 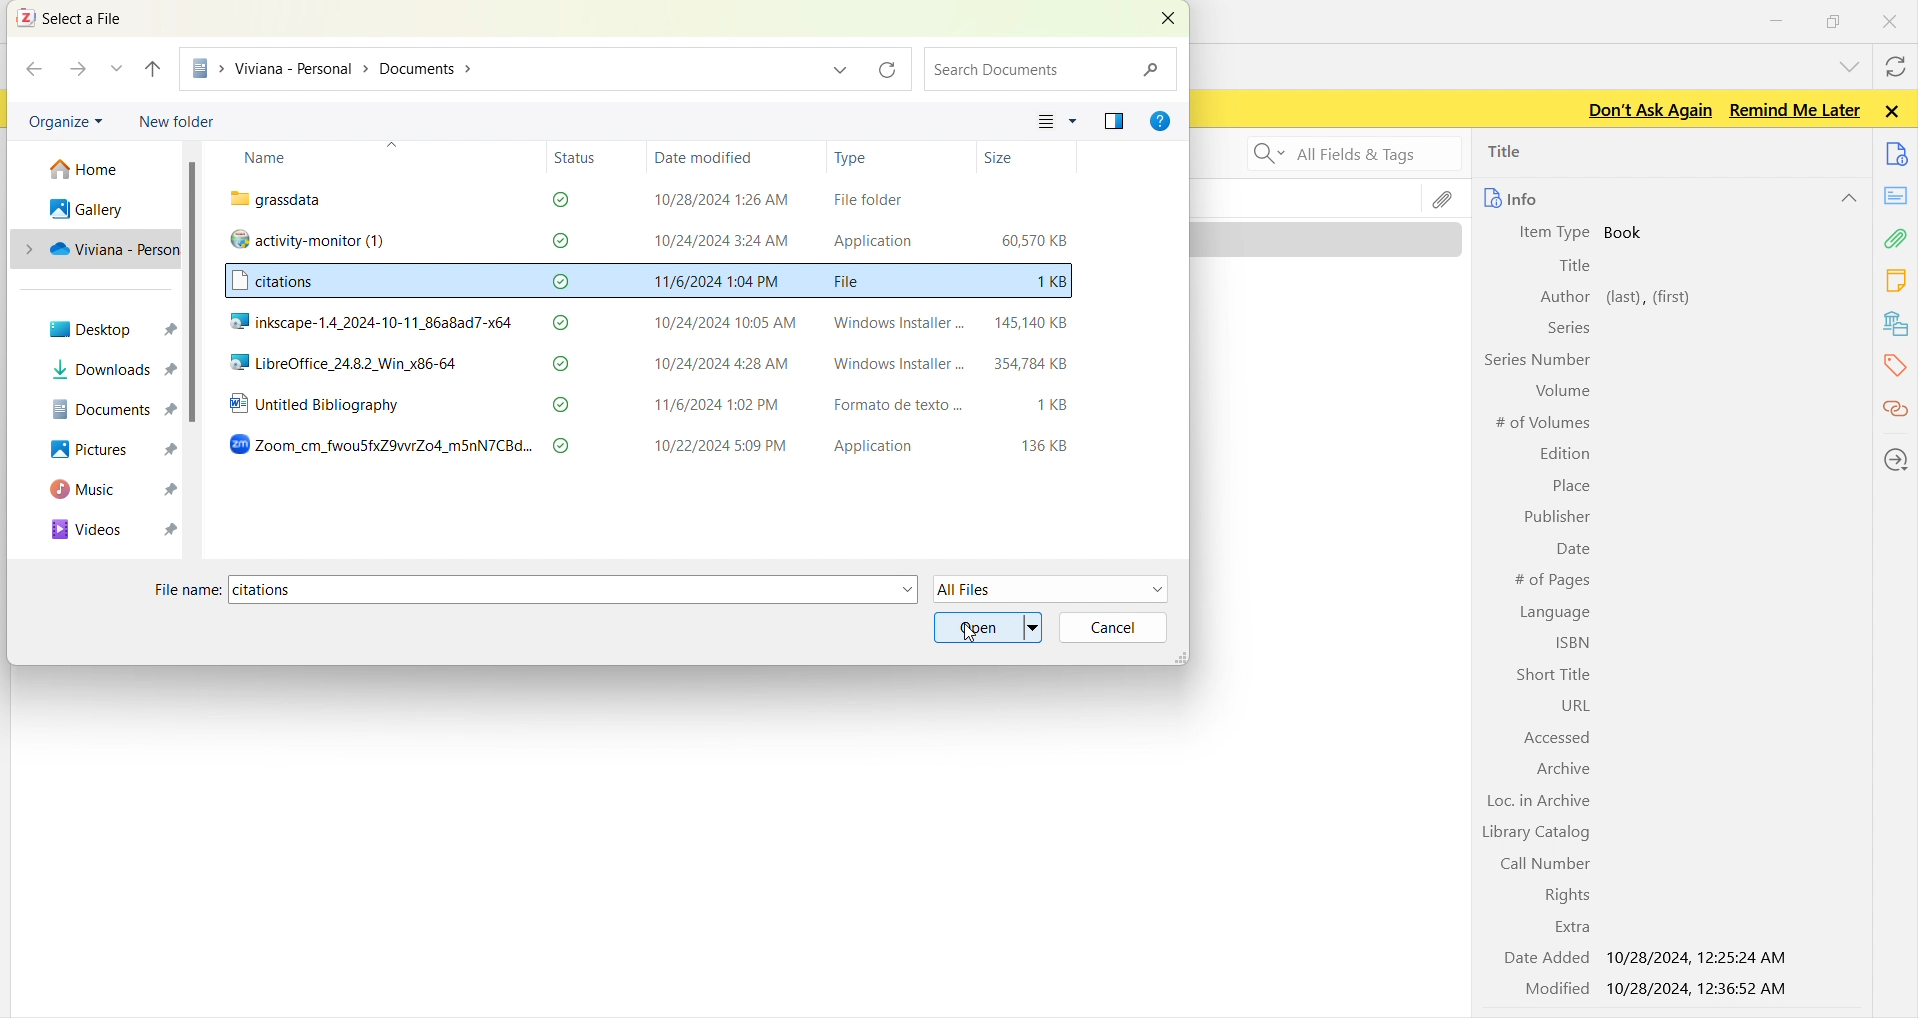 I want to click on all files, so click(x=1046, y=588).